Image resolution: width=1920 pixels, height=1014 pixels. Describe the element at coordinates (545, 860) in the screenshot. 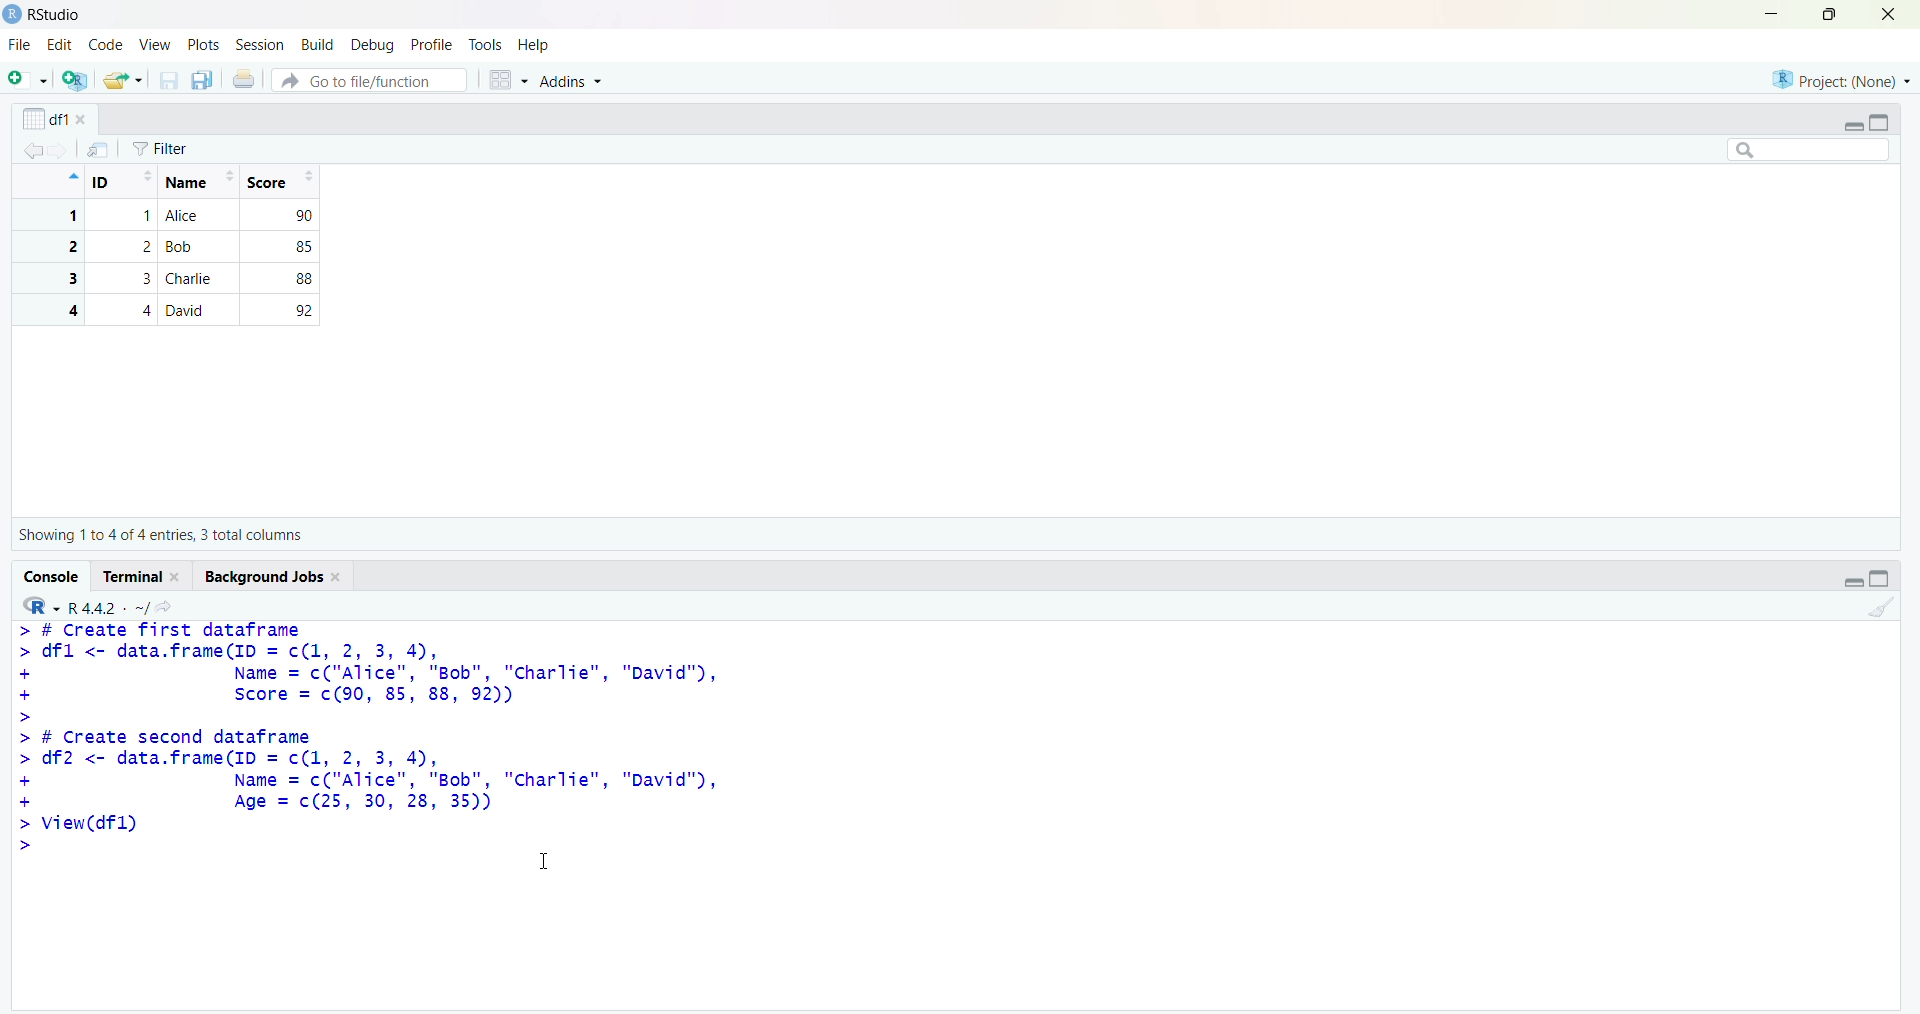

I see `cursor` at that location.